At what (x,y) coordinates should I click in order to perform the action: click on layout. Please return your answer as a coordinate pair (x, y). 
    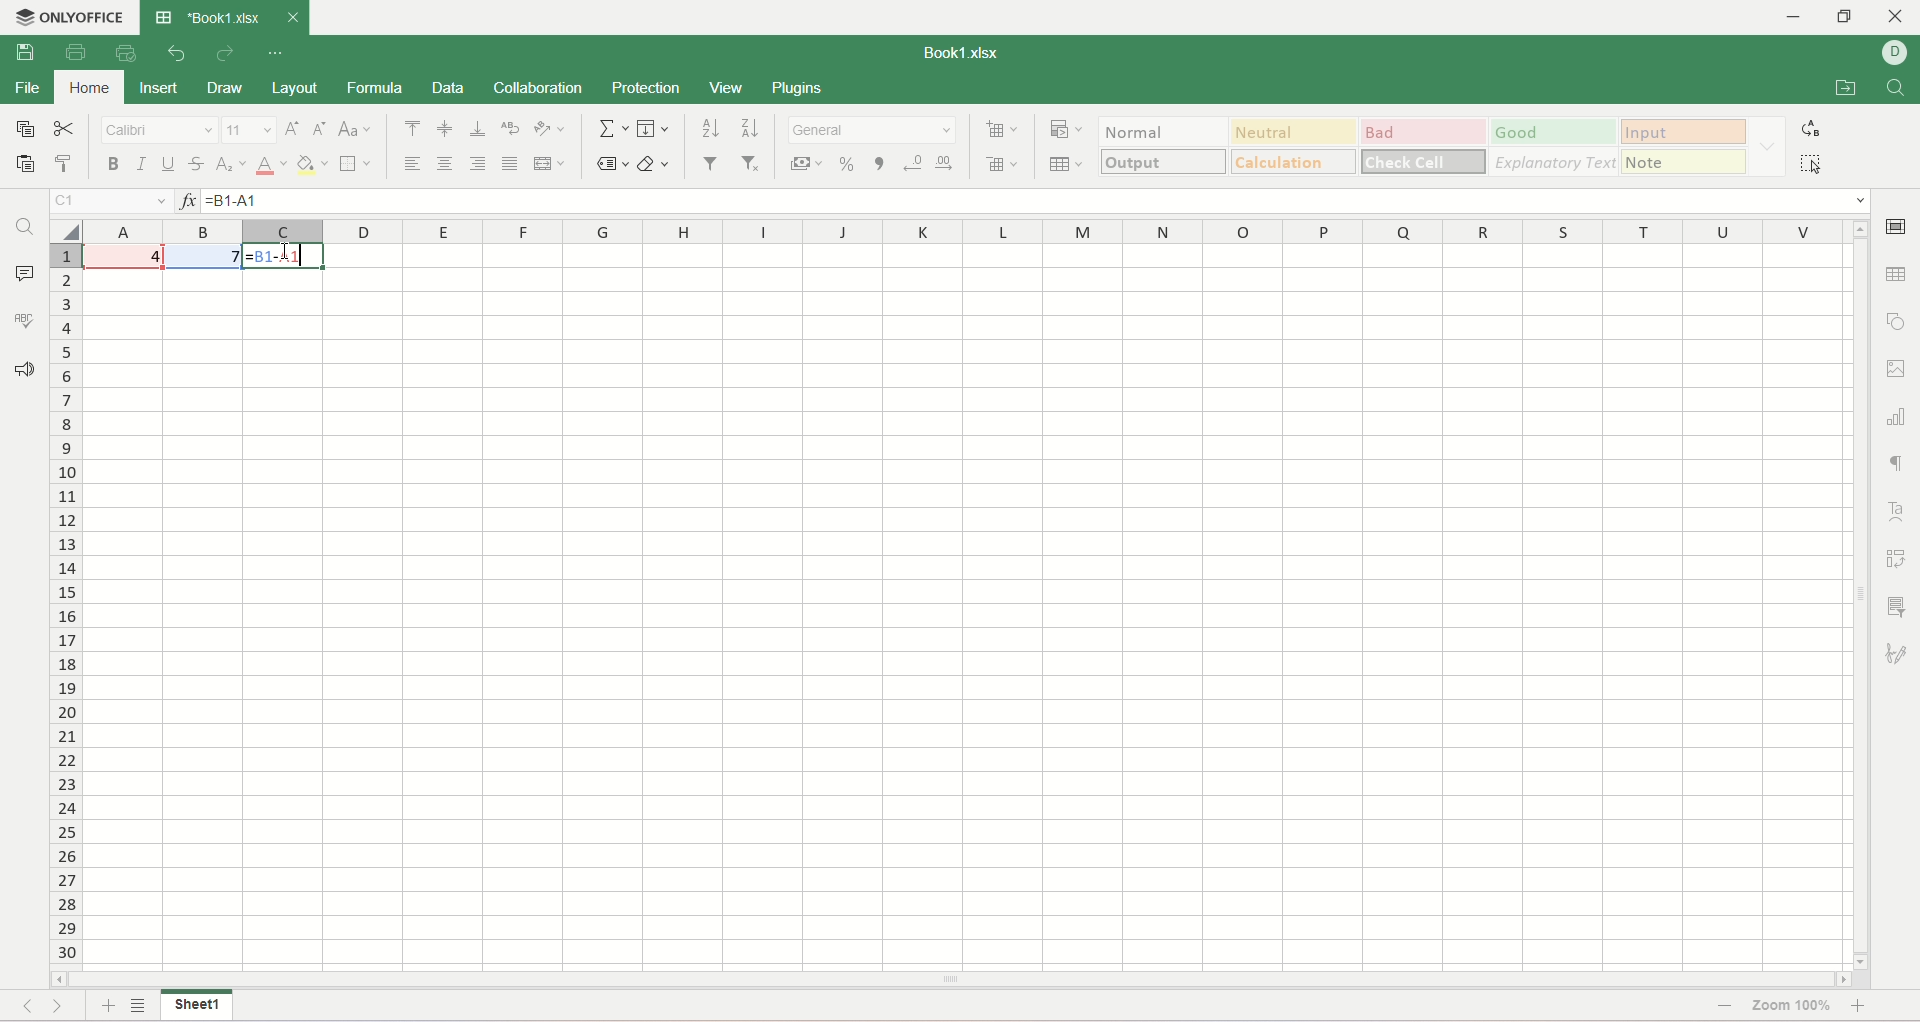
    Looking at the image, I should click on (293, 87).